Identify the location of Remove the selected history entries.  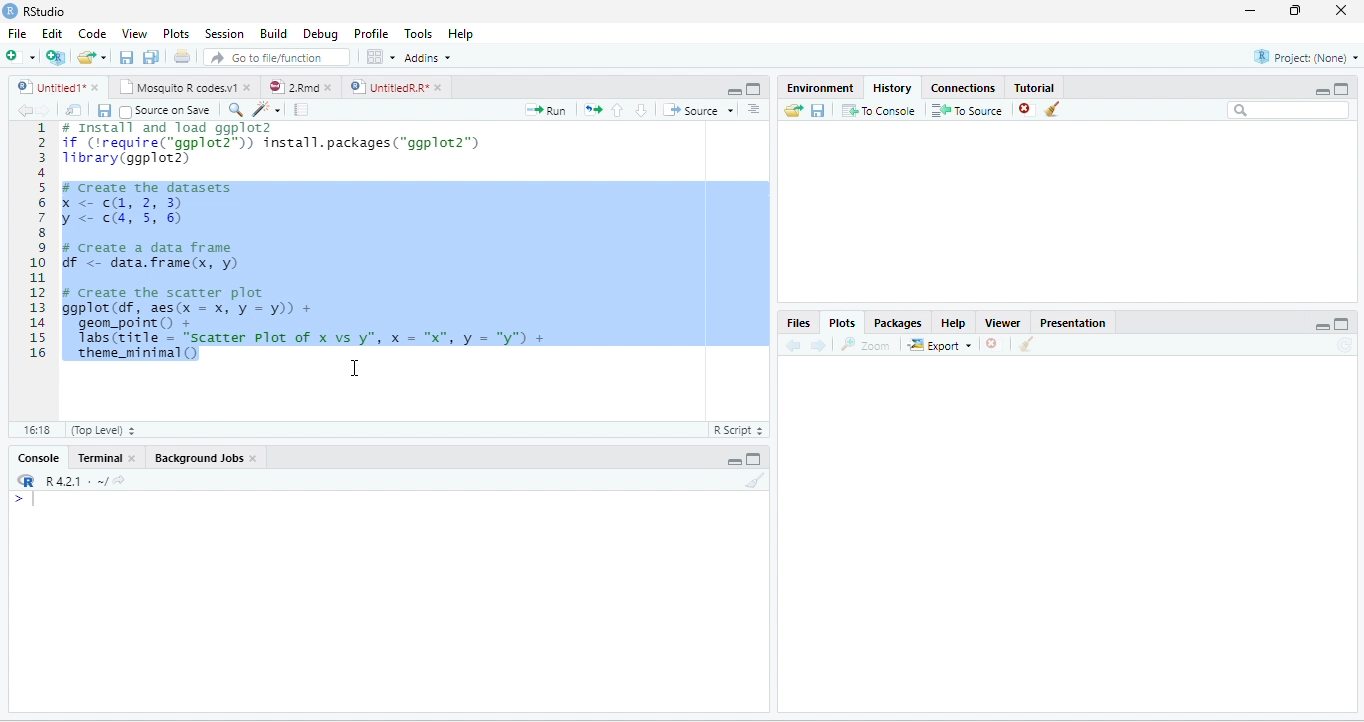
(1027, 110).